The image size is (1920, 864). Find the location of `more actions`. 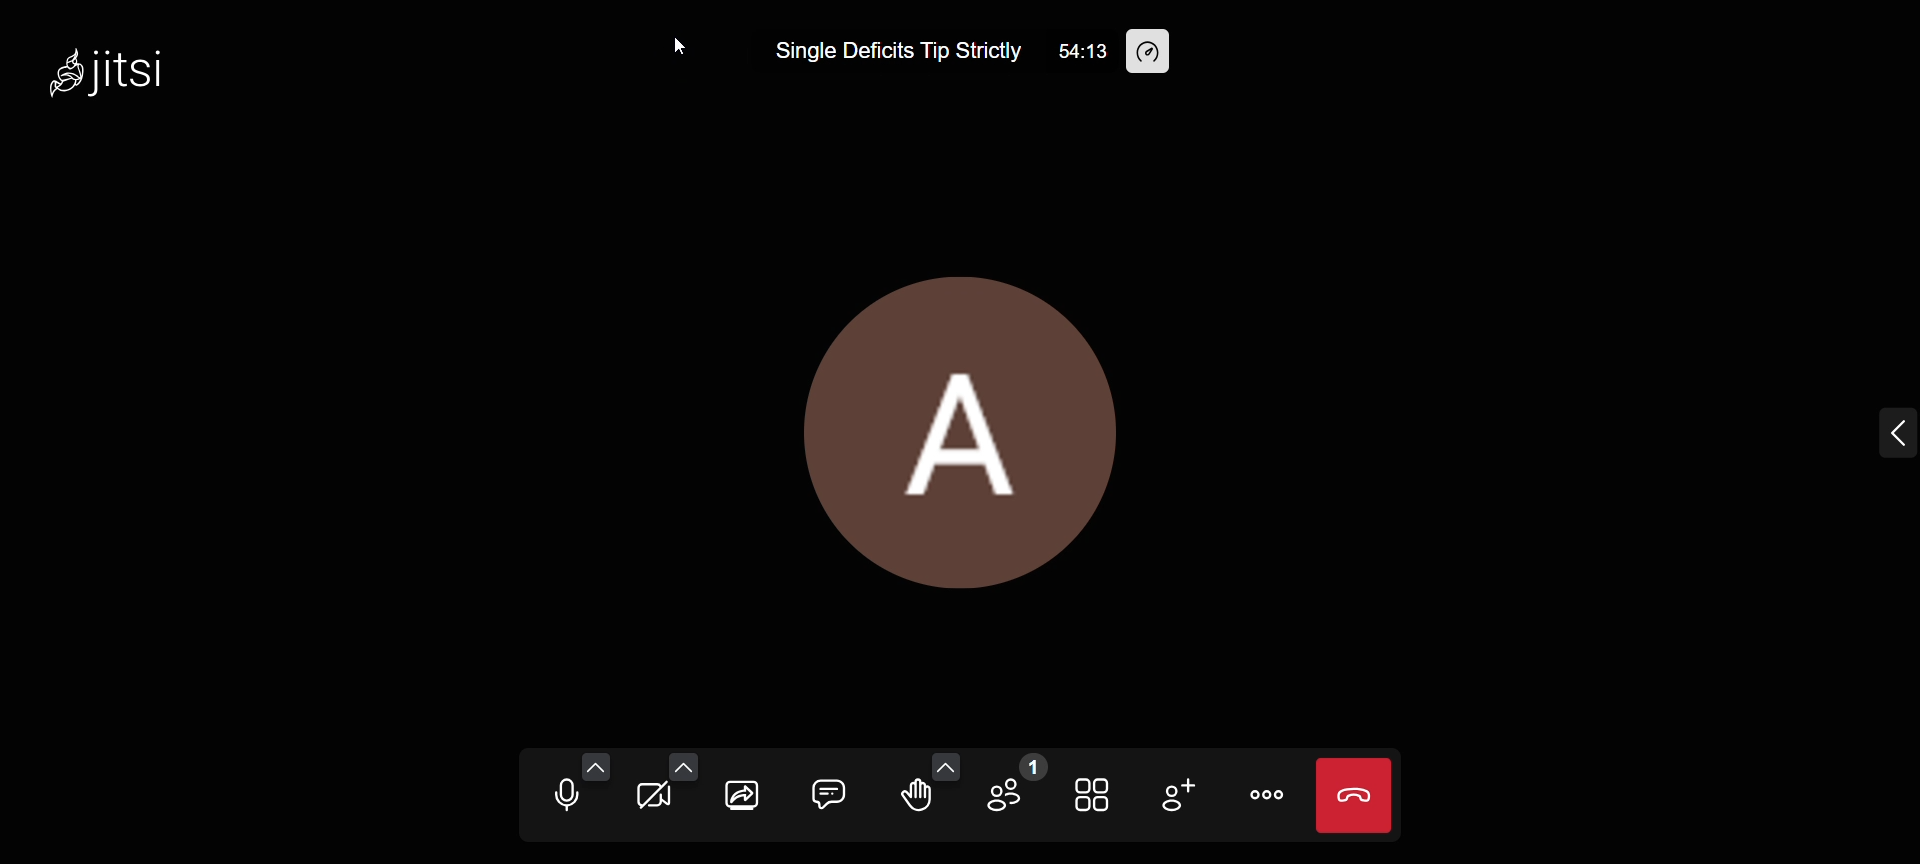

more actions is located at coordinates (1267, 795).